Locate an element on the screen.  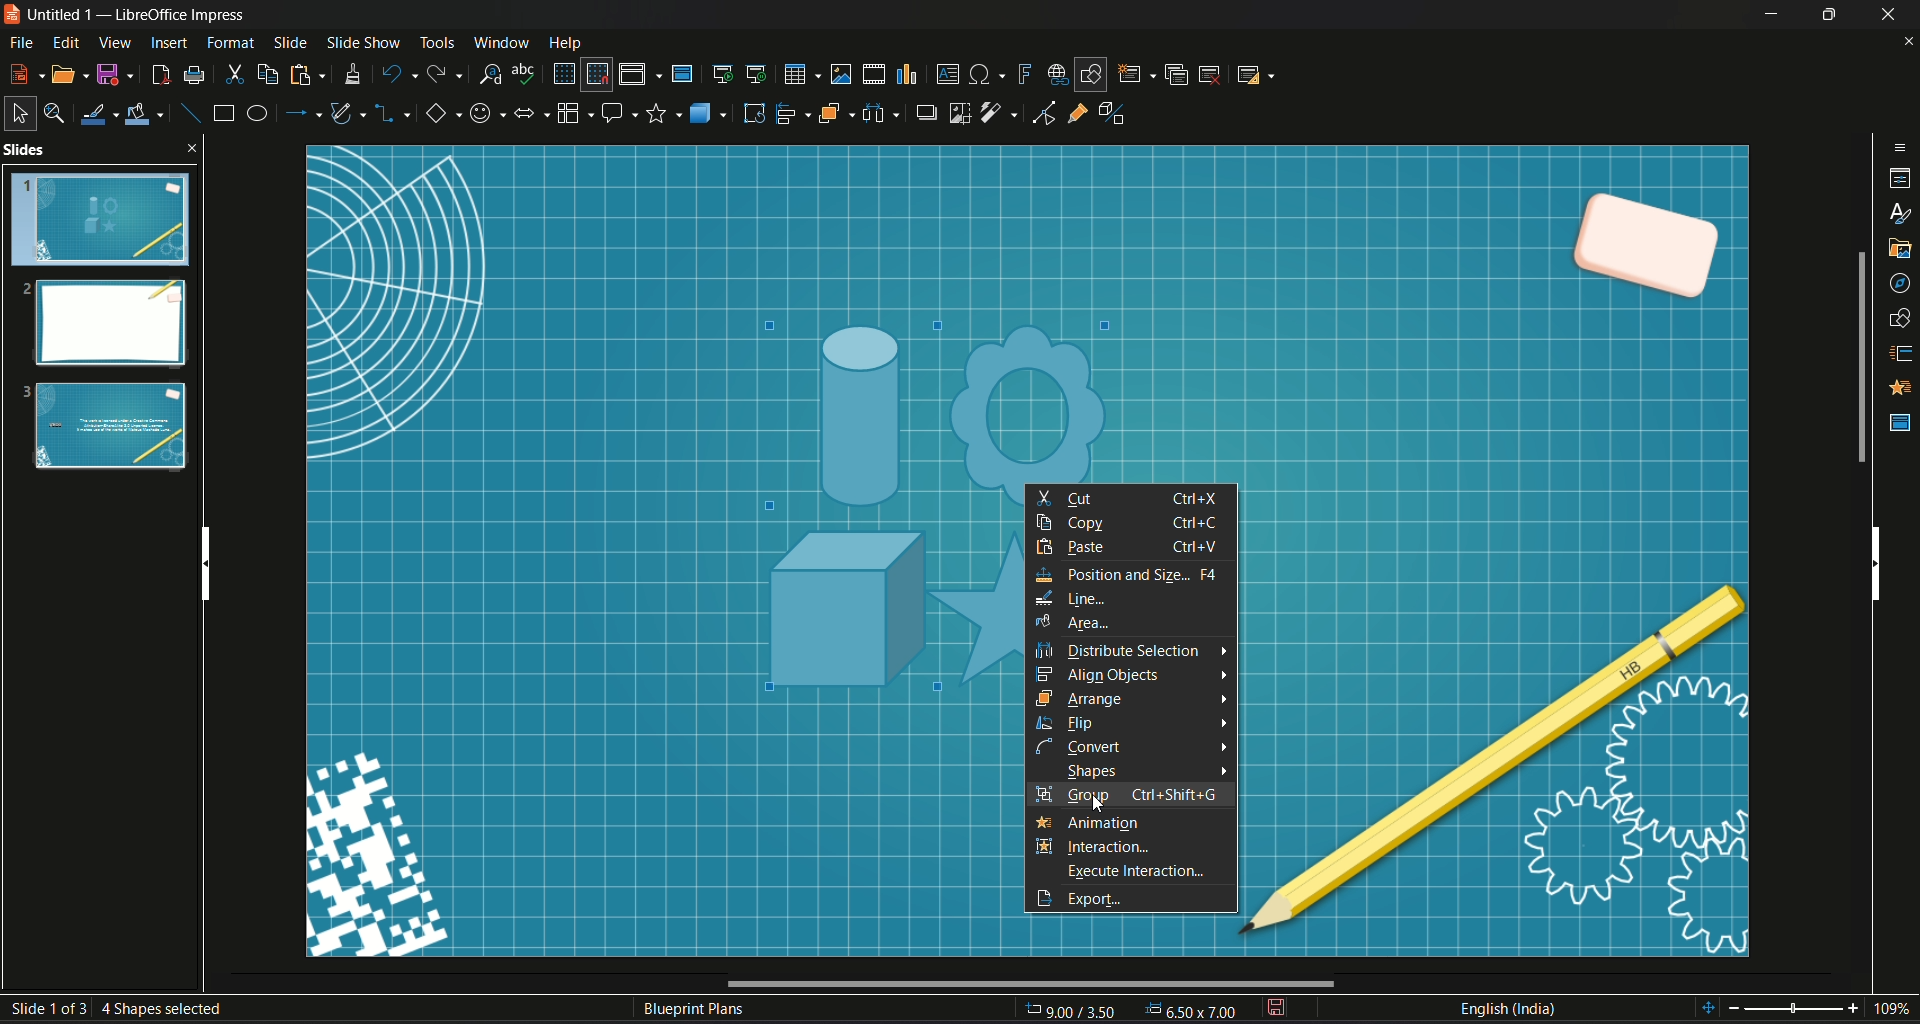
Logo and name is located at coordinates (130, 16).